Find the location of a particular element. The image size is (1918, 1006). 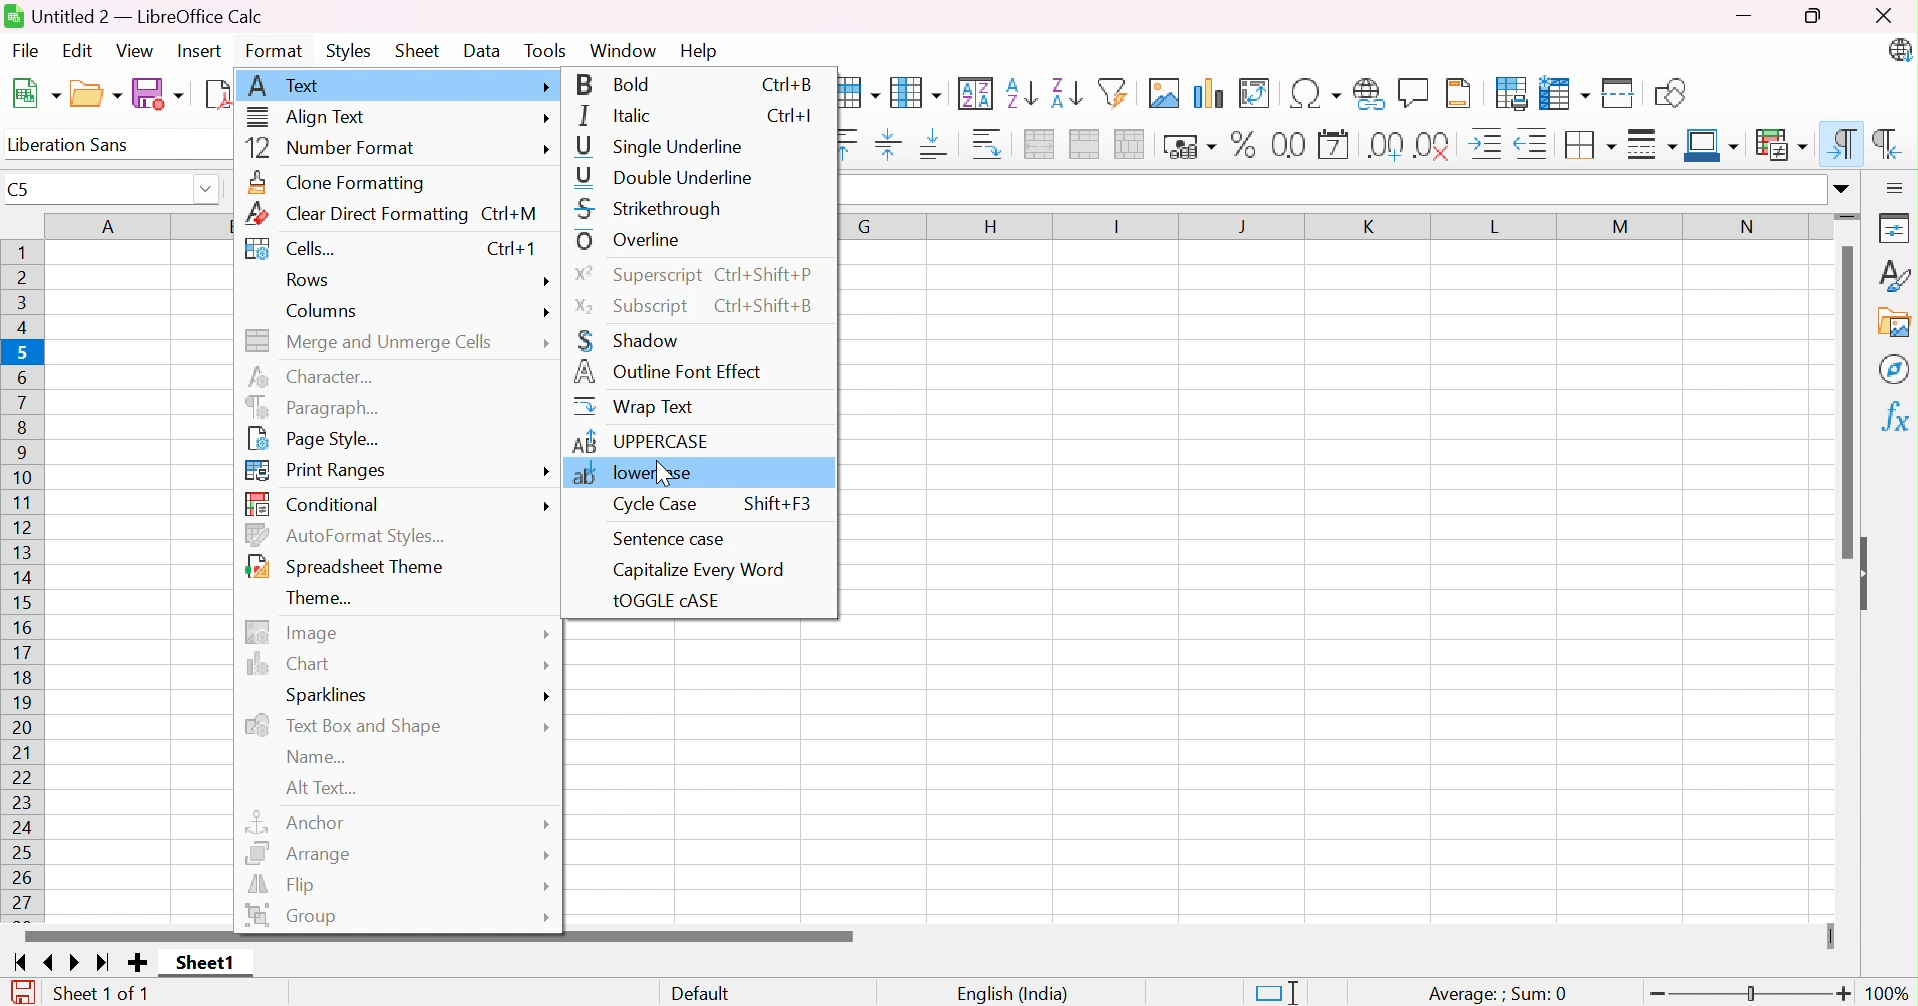

UPPERCASE is located at coordinates (641, 440).